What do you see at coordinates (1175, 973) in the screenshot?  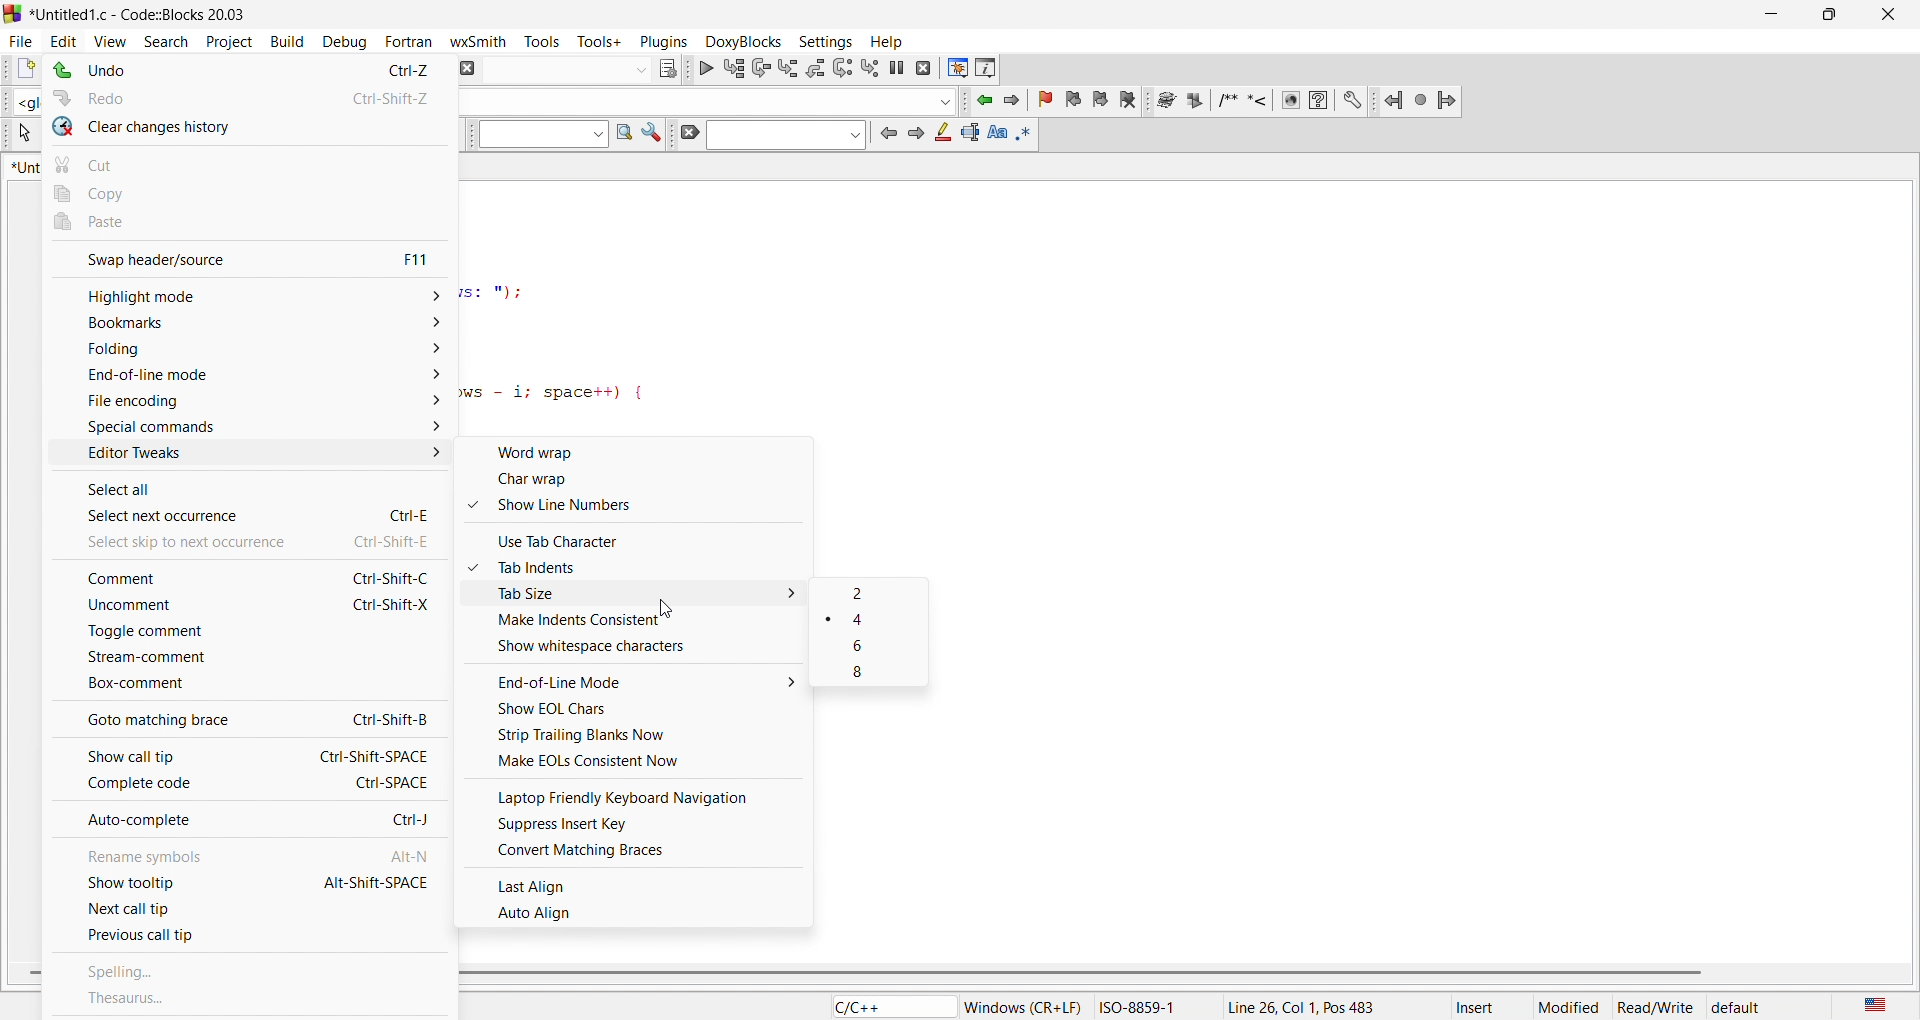 I see `scroll bar` at bounding box center [1175, 973].